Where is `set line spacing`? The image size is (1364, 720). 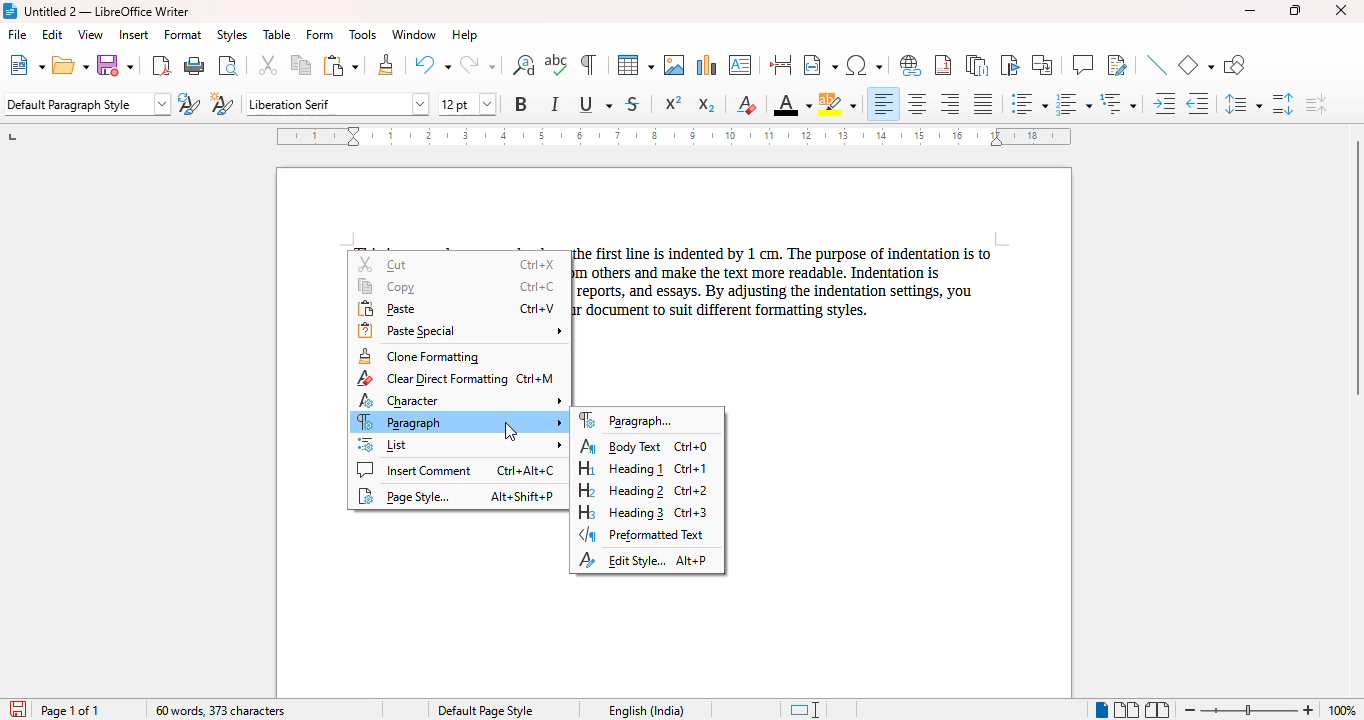
set line spacing is located at coordinates (1243, 104).